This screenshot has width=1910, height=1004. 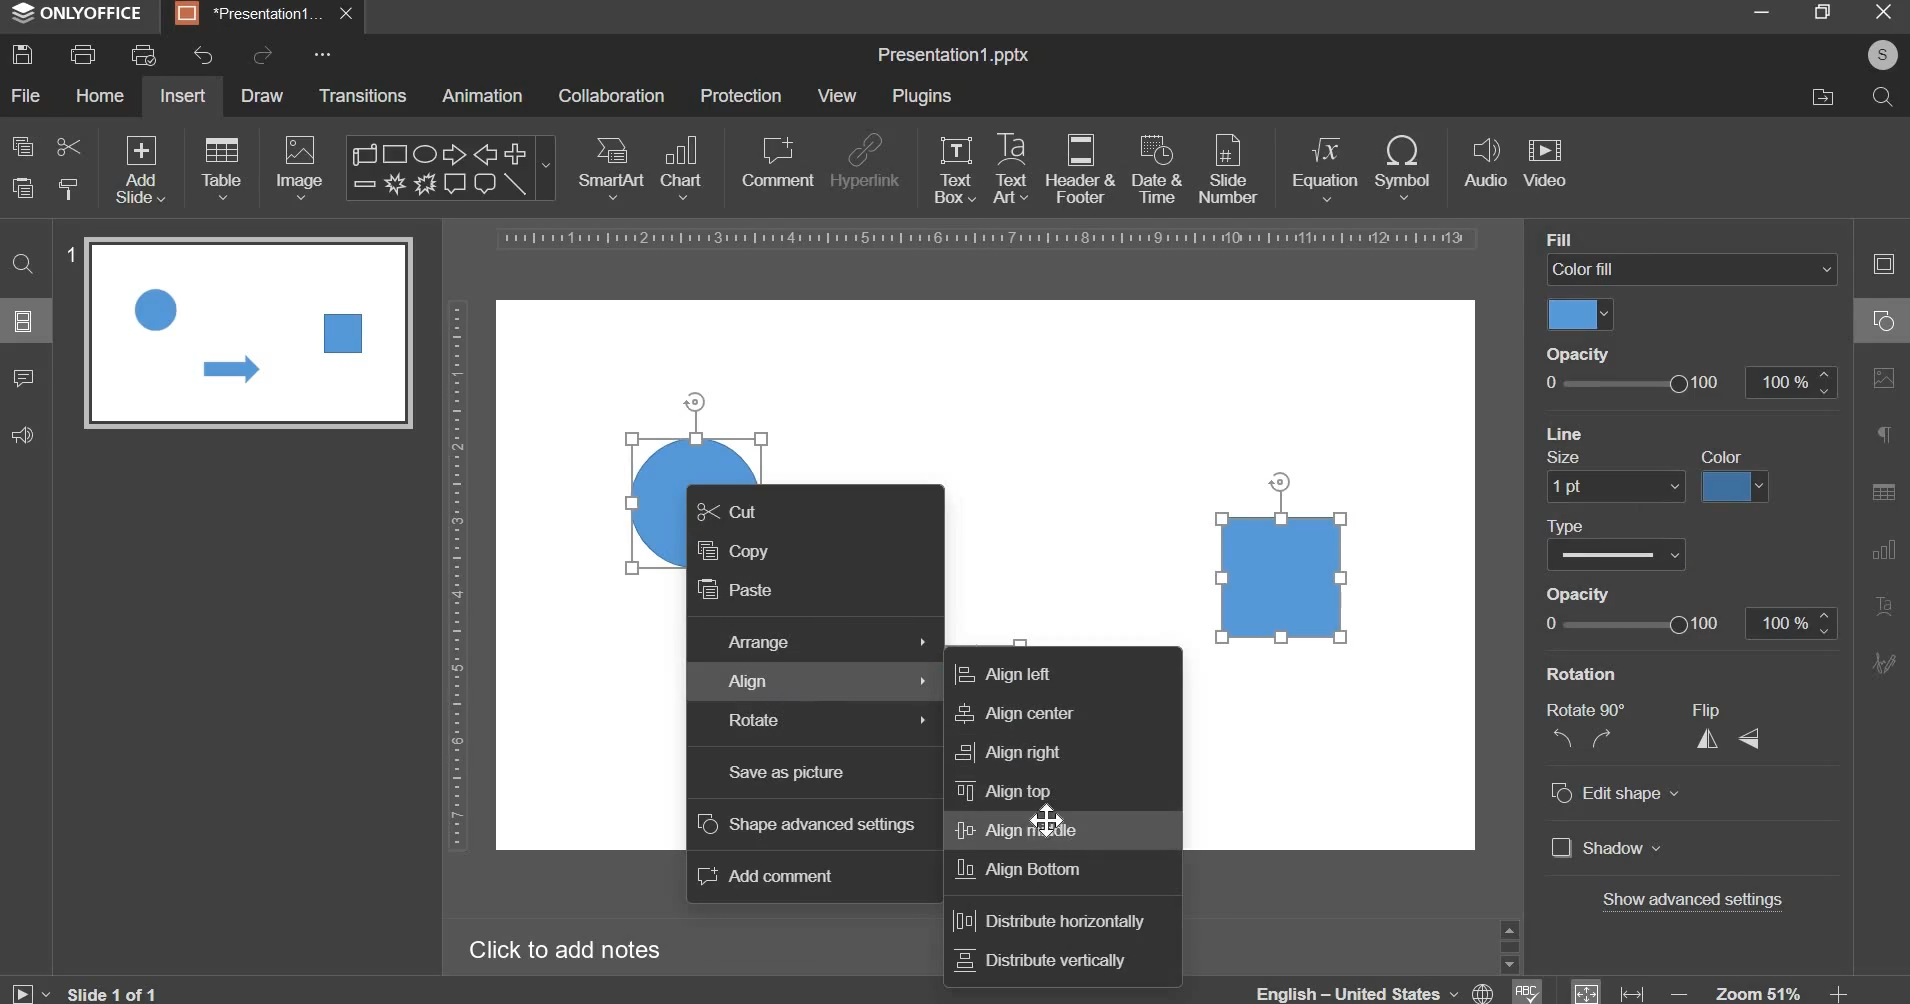 I want to click on slide preview, so click(x=248, y=332).